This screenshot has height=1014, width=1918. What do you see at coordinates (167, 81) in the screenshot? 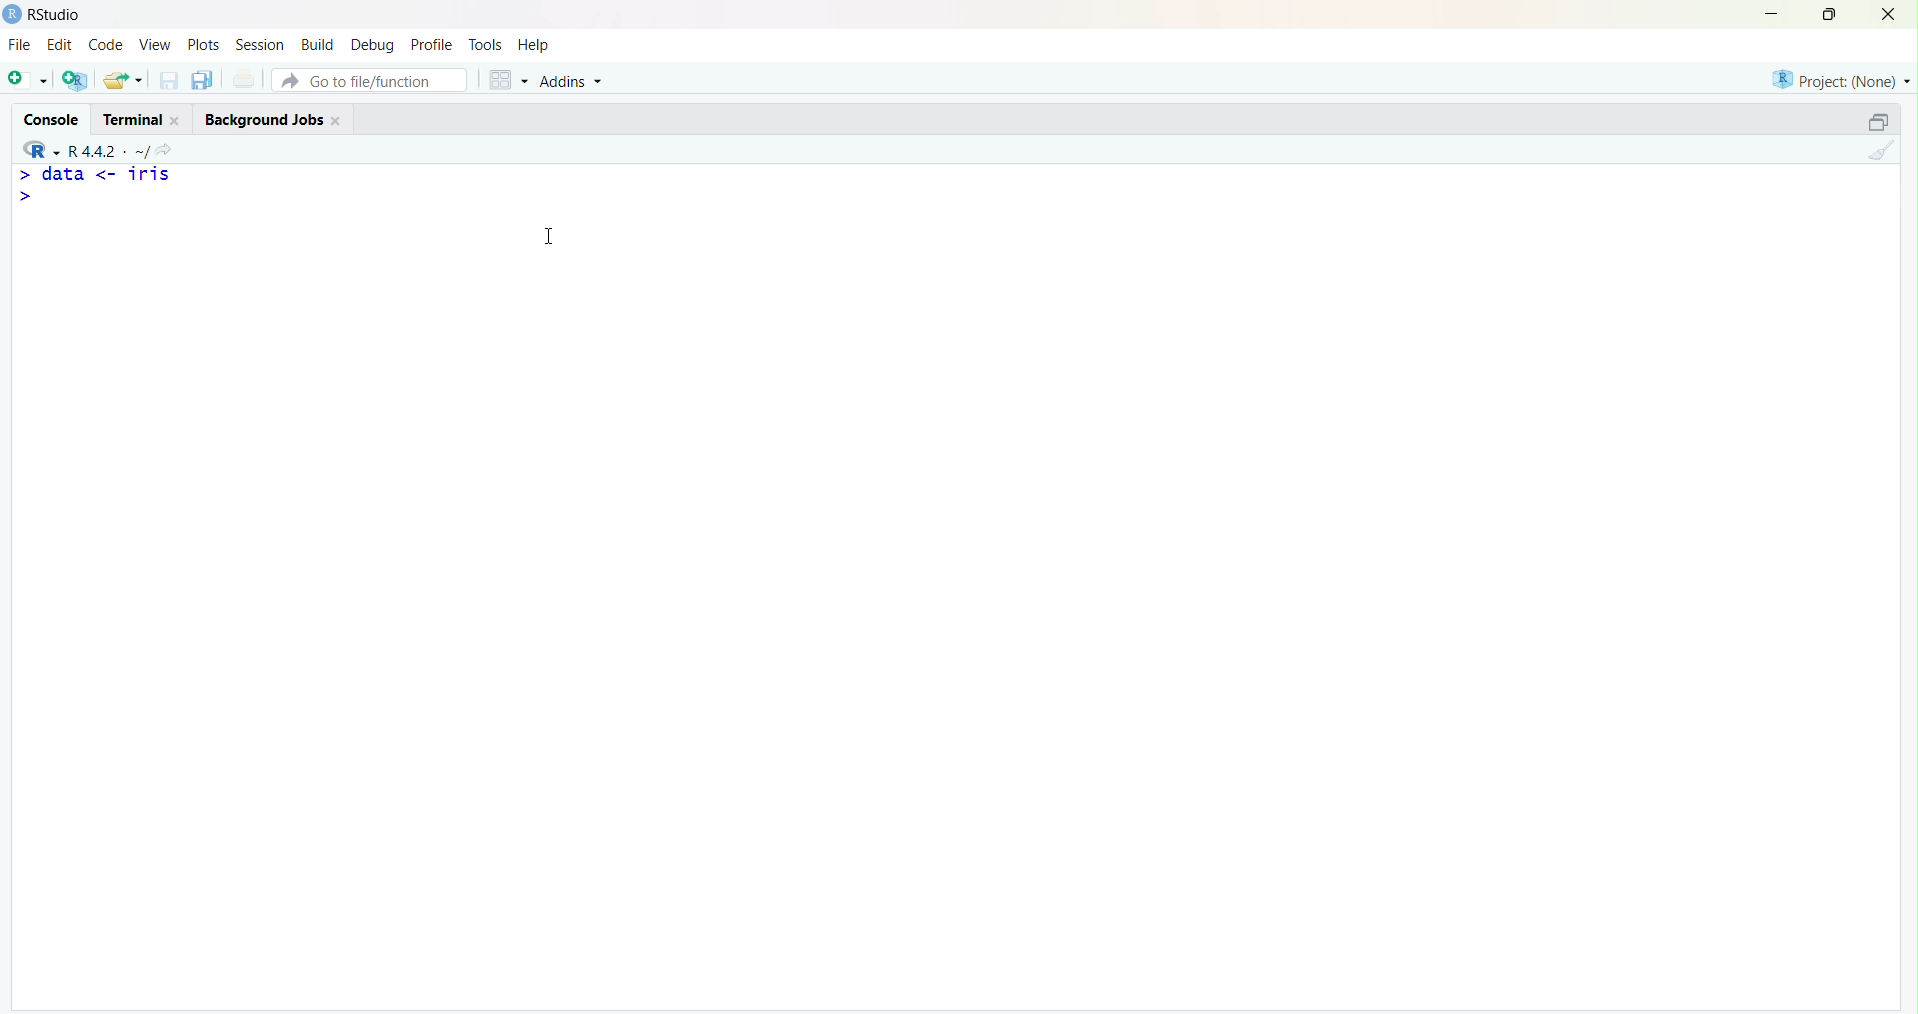
I see `Save current document (Ctrl + S)` at bounding box center [167, 81].